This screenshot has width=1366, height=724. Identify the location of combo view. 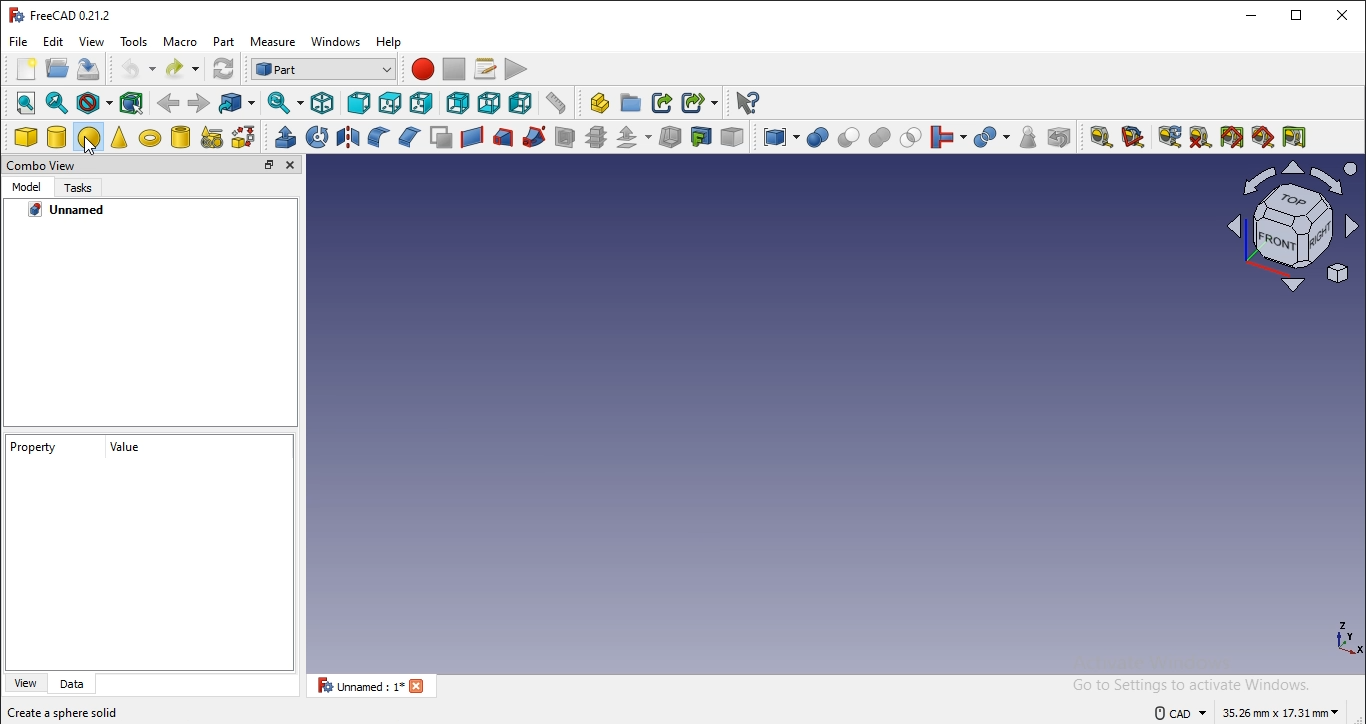
(41, 166).